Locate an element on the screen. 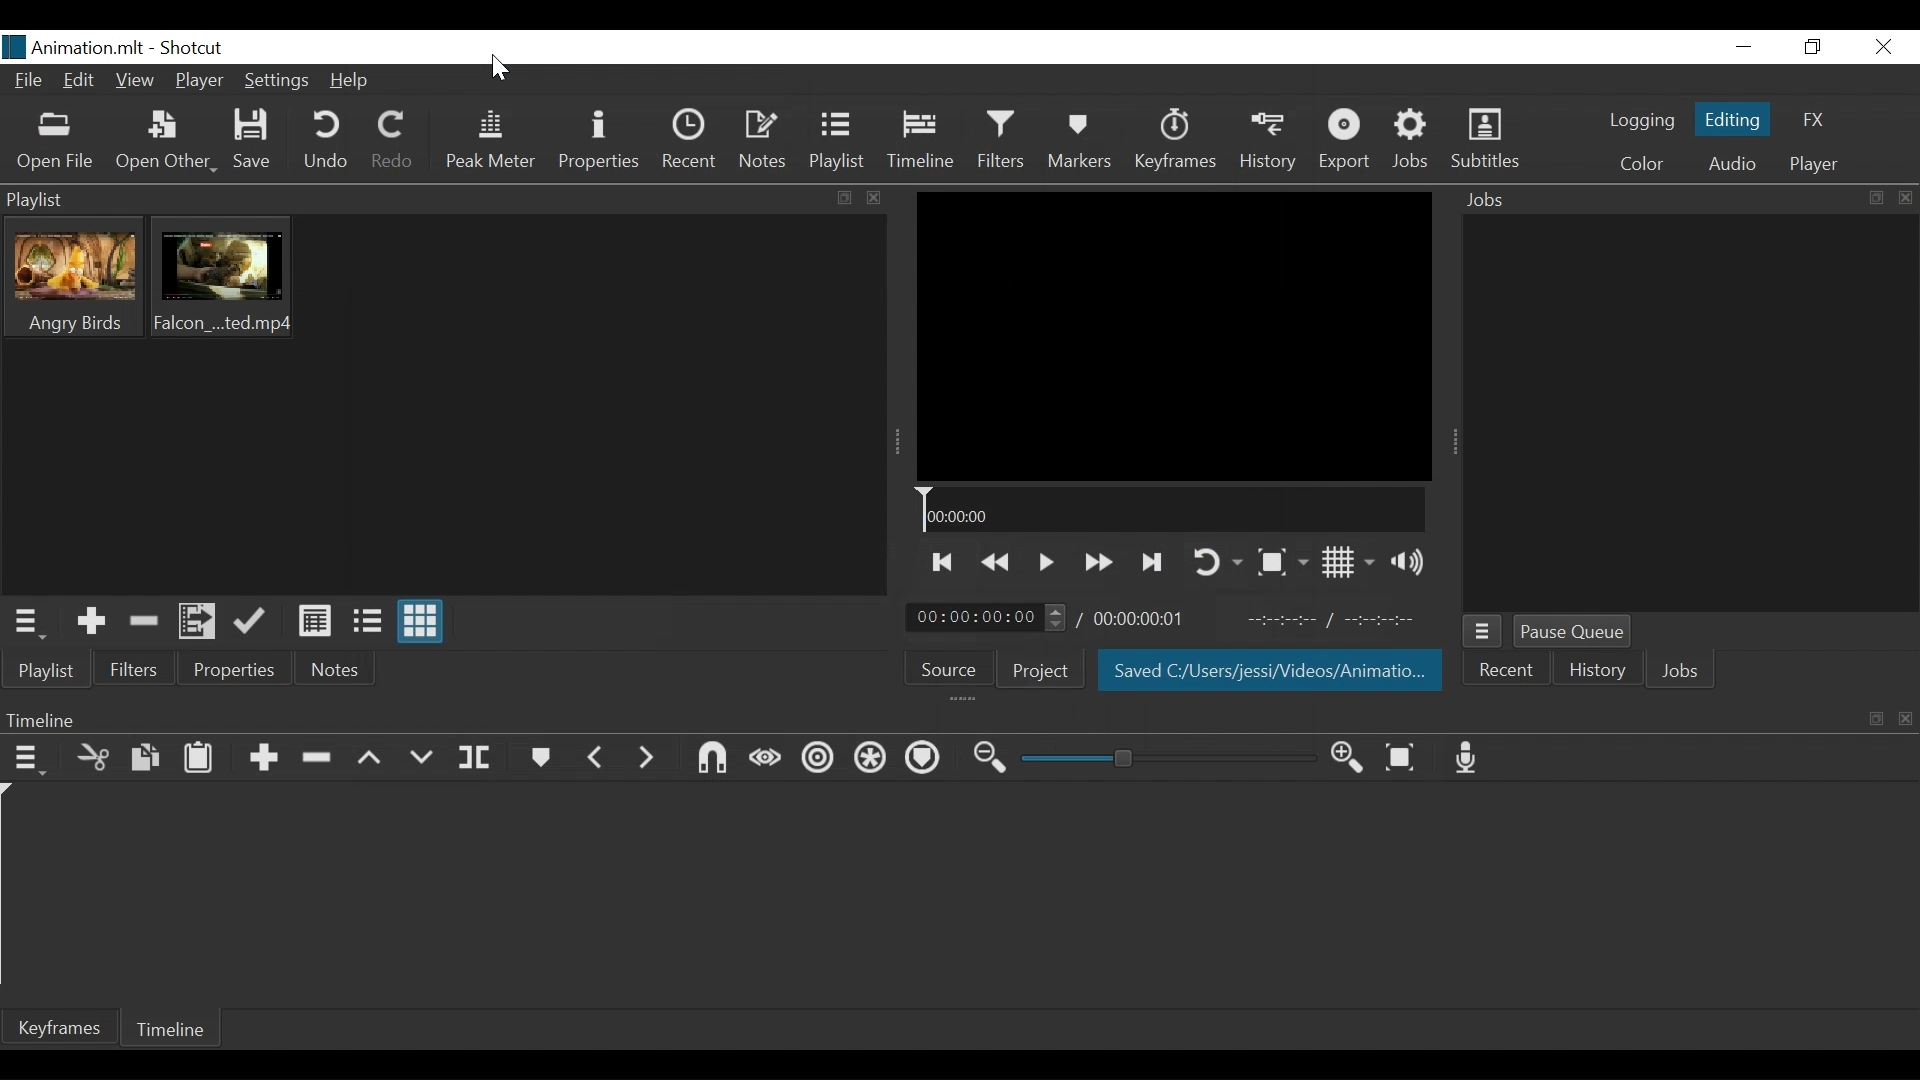 This screenshot has height=1080, width=1920. Help is located at coordinates (351, 81).